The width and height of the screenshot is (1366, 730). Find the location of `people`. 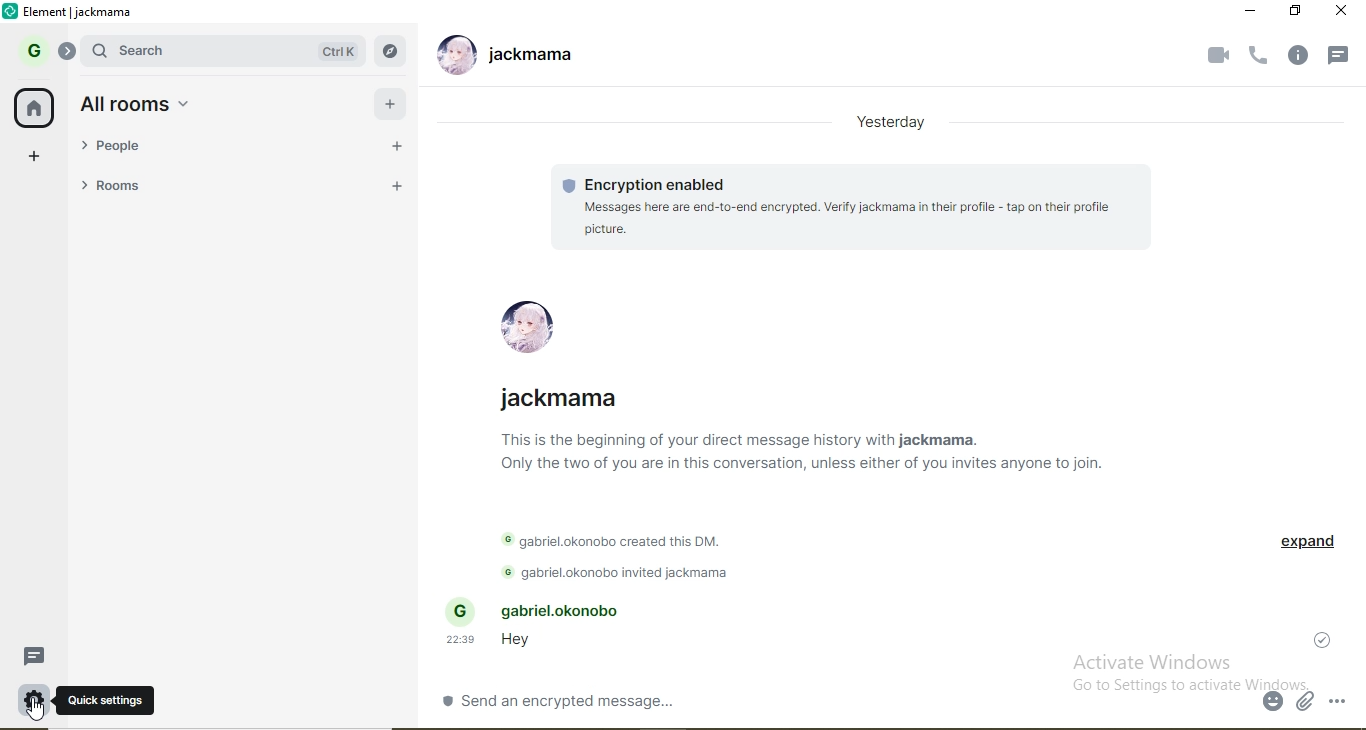

people is located at coordinates (128, 151).